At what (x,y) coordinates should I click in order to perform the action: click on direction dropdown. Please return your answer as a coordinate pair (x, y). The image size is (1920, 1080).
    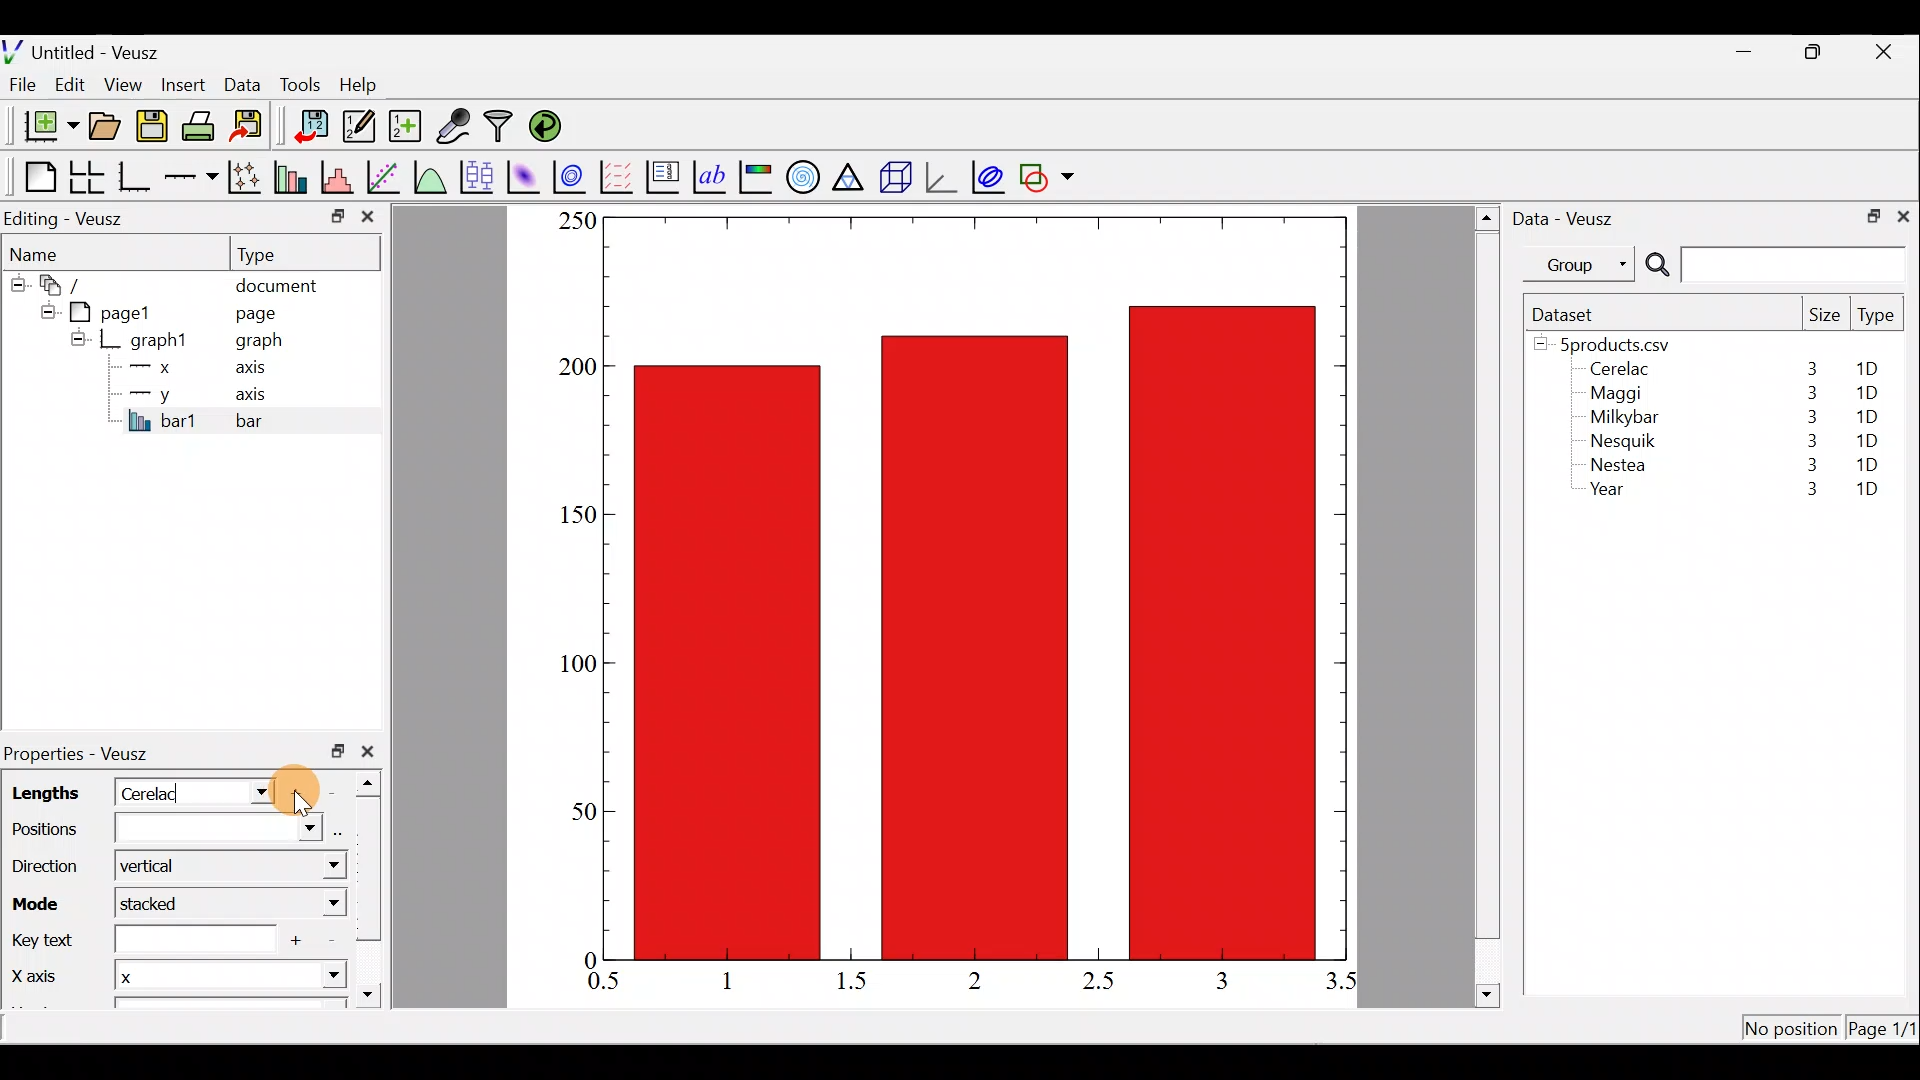
    Looking at the image, I should click on (313, 866).